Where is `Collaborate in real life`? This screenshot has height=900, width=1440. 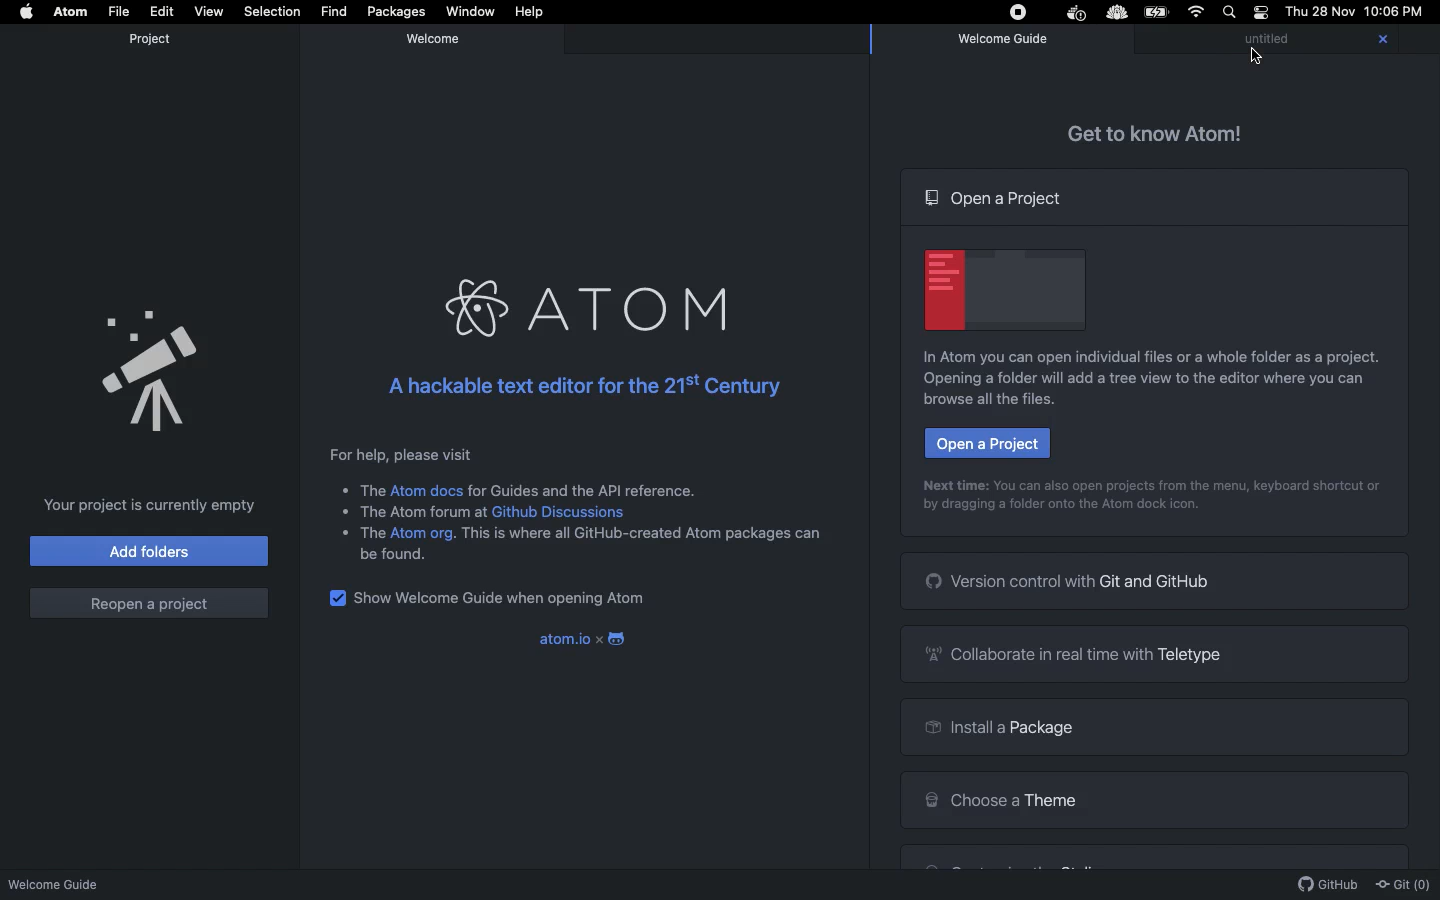
Collaborate in real life is located at coordinates (1156, 653).